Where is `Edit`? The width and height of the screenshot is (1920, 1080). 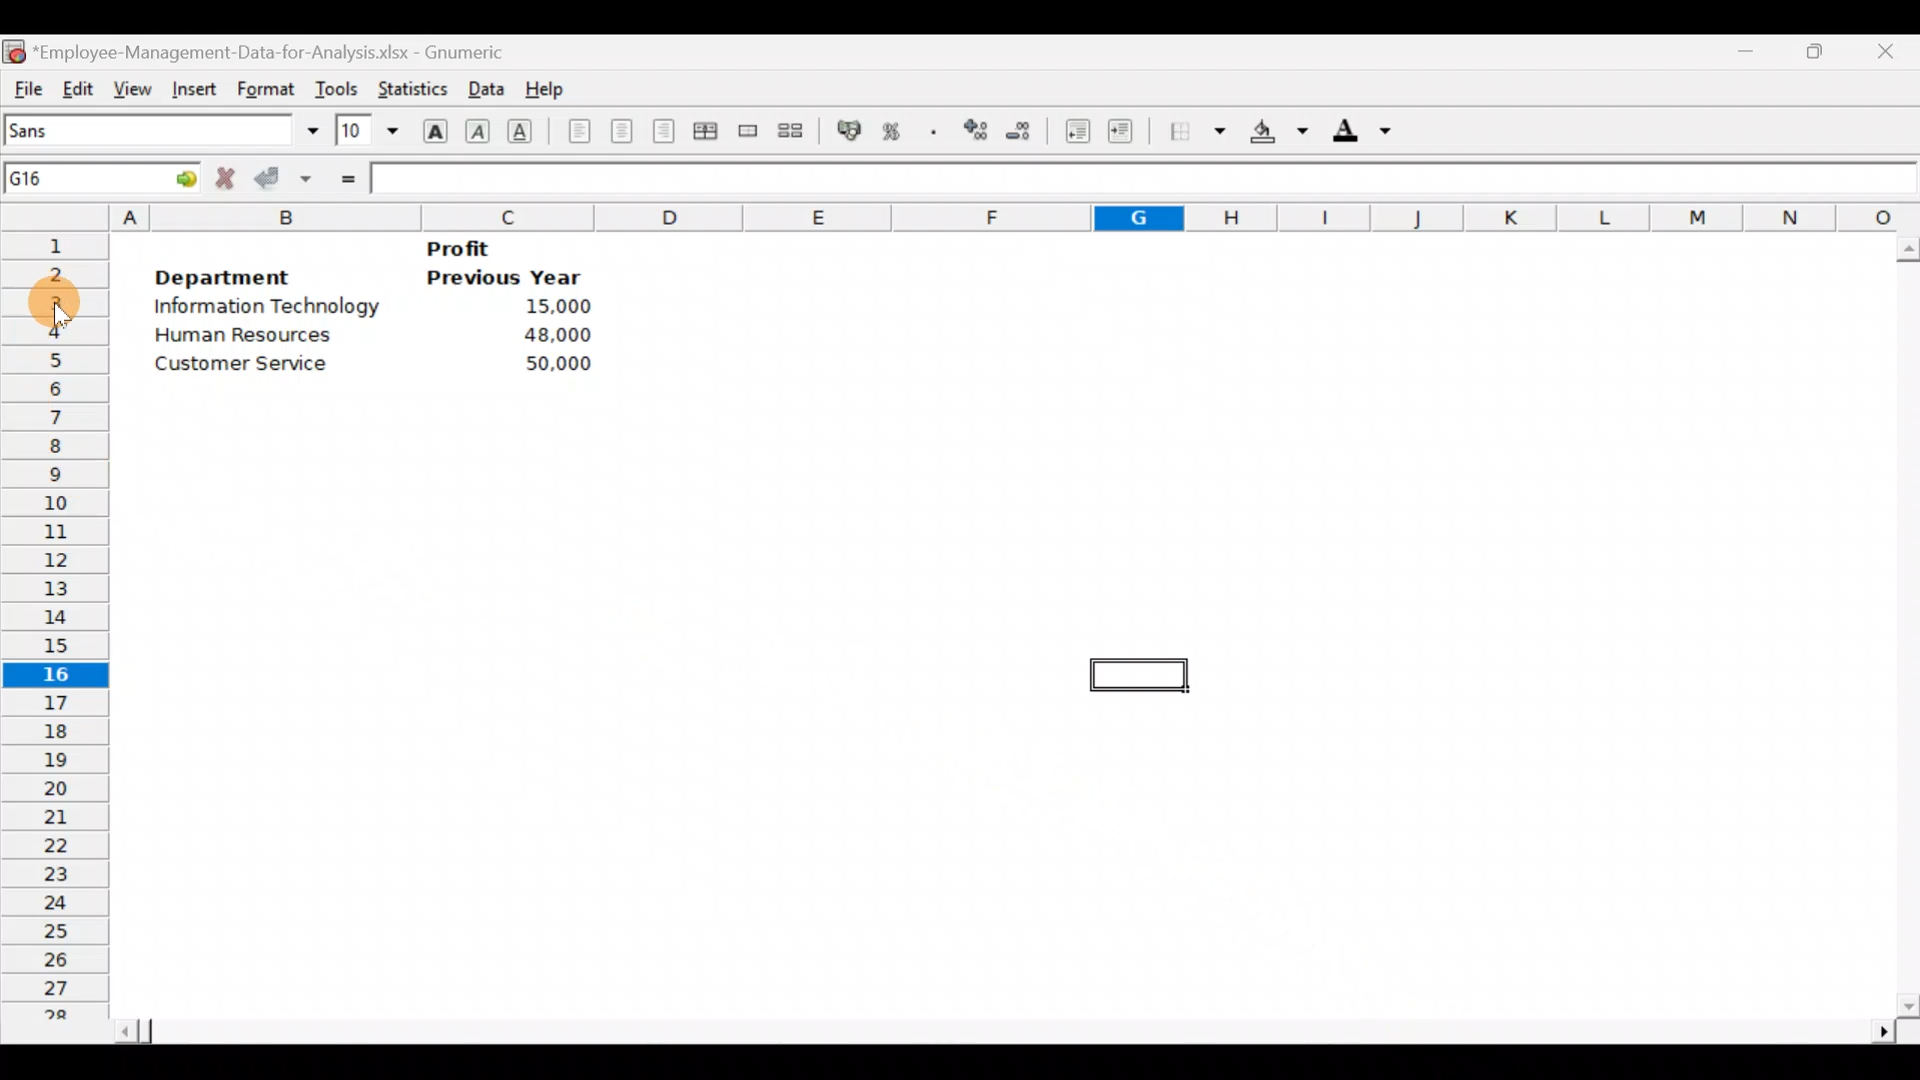
Edit is located at coordinates (77, 86).